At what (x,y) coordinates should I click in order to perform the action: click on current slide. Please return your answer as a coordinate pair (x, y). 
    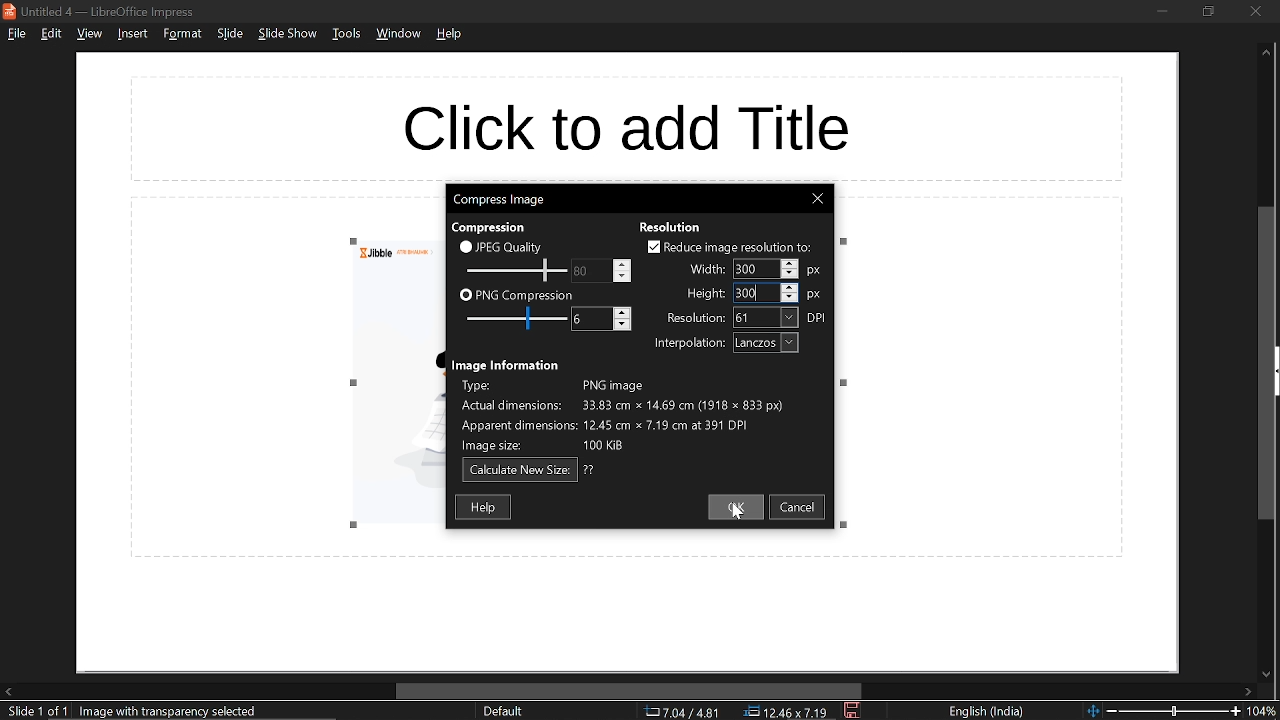
    Looking at the image, I should click on (33, 712).